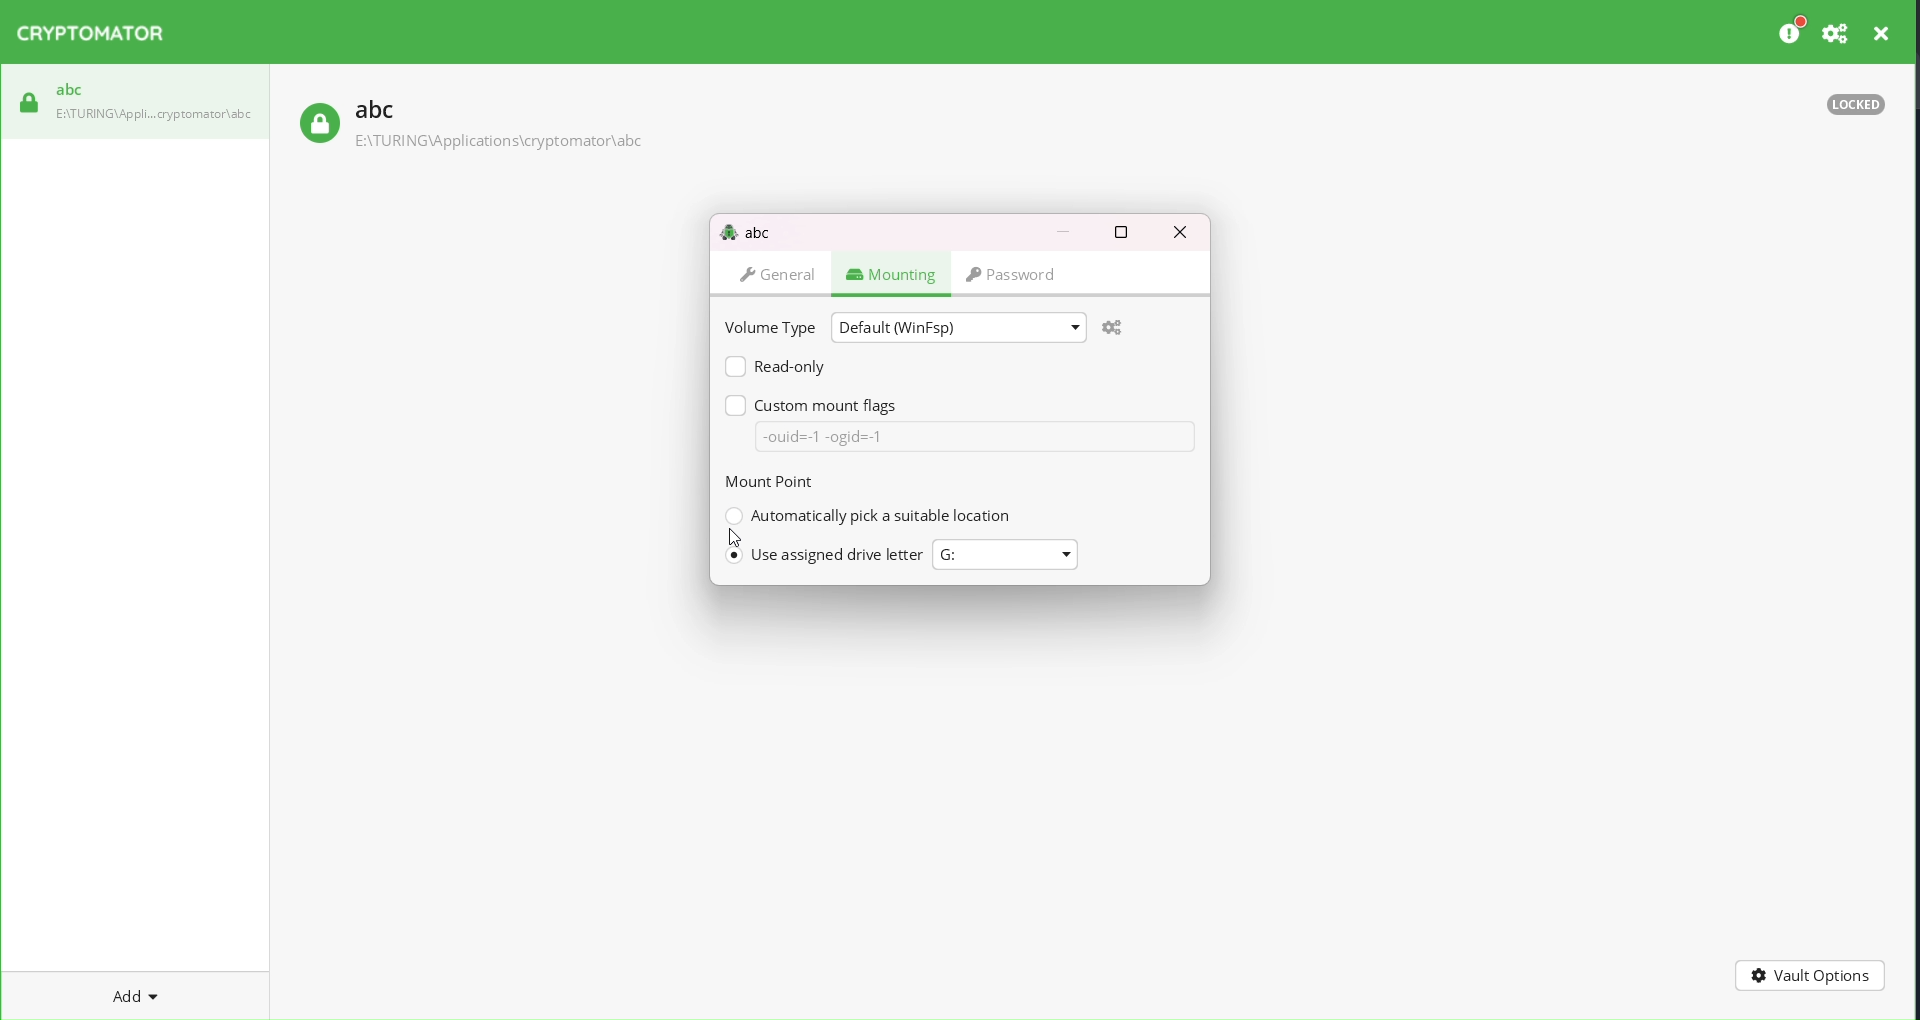  Describe the element at coordinates (317, 123) in the screenshot. I see `locked` at that location.